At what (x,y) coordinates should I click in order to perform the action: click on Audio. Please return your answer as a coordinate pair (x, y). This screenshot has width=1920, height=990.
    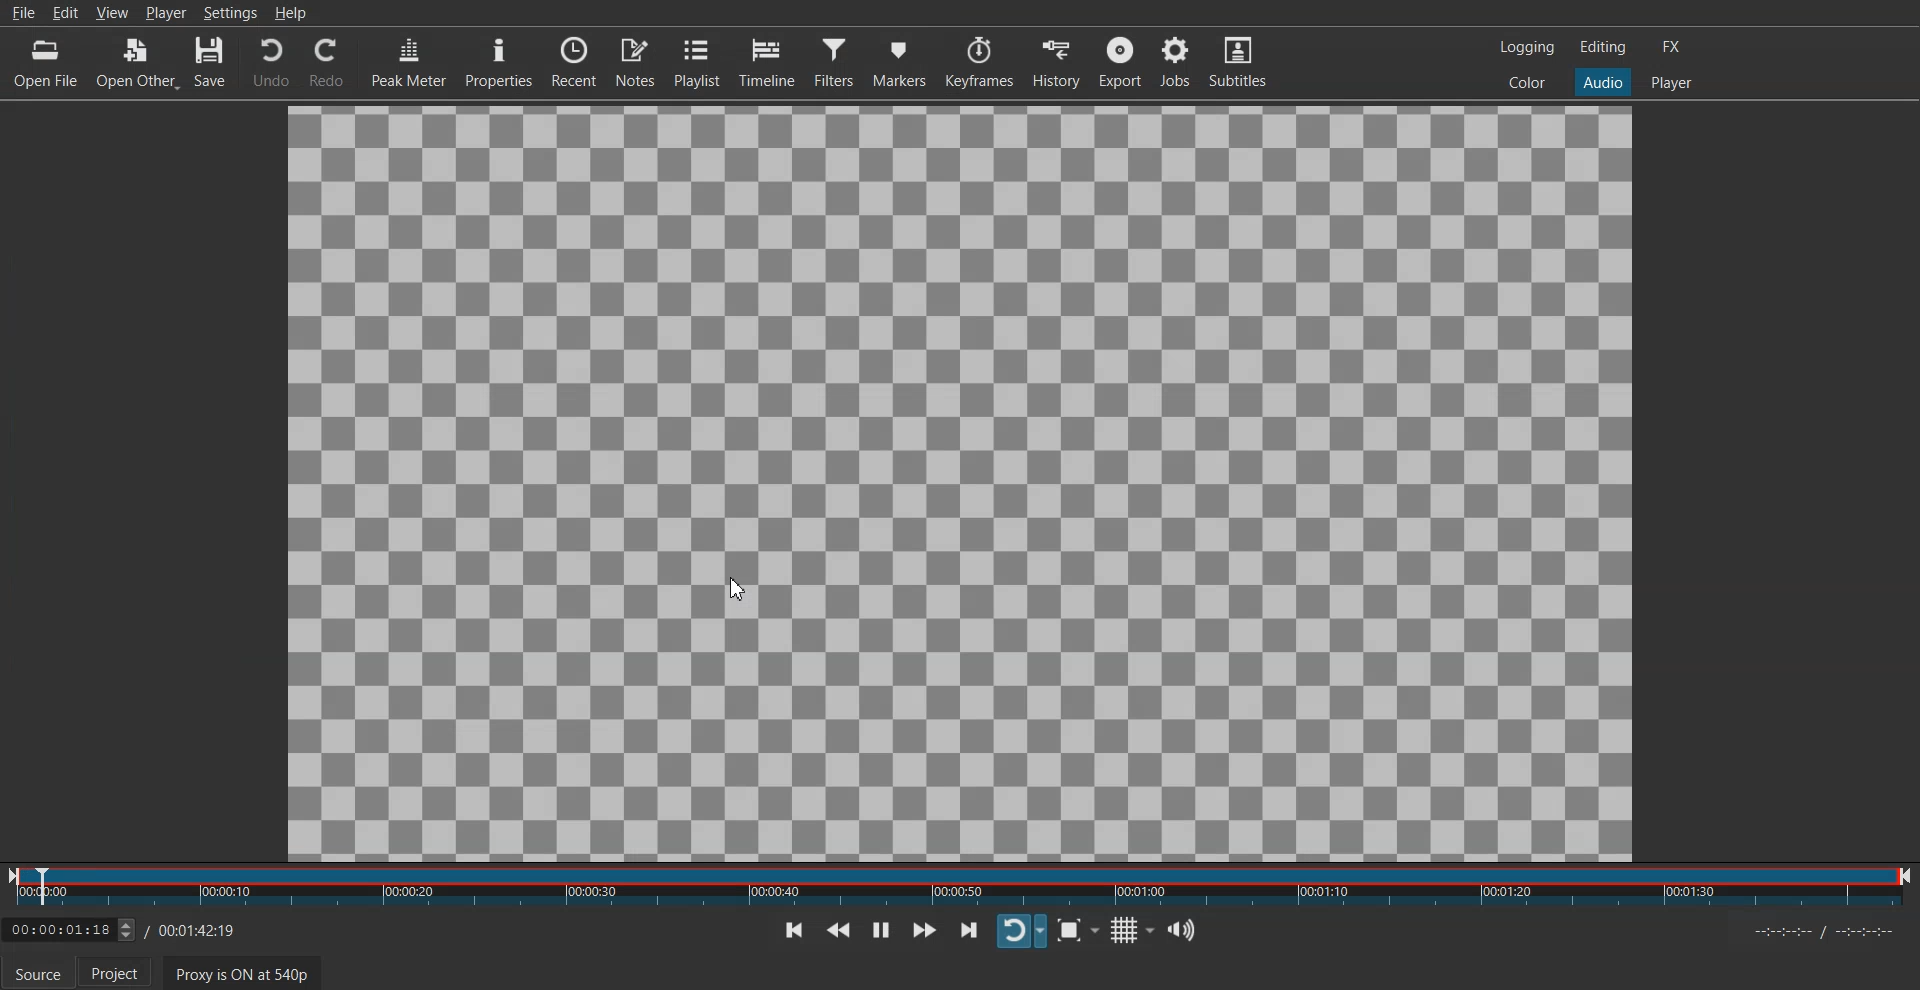
    Looking at the image, I should click on (1603, 83).